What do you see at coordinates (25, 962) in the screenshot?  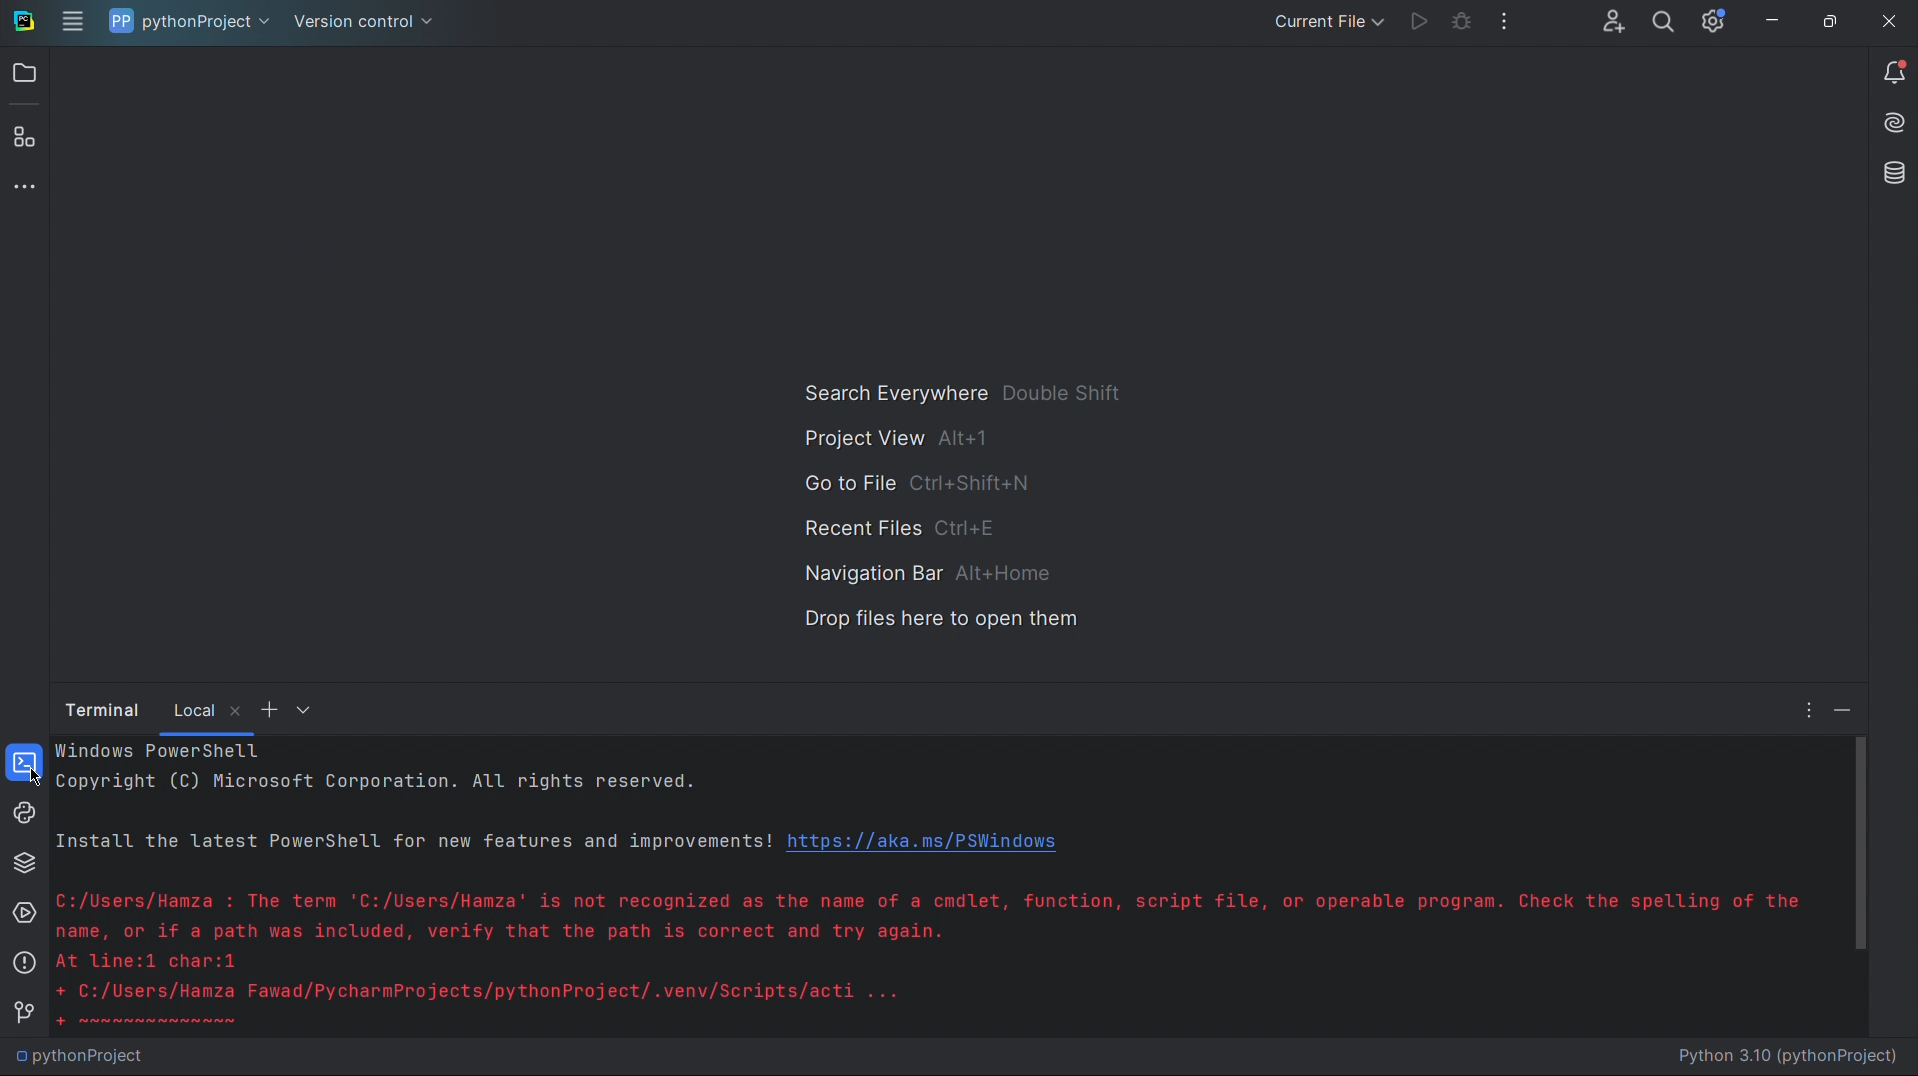 I see `Problems` at bounding box center [25, 962].